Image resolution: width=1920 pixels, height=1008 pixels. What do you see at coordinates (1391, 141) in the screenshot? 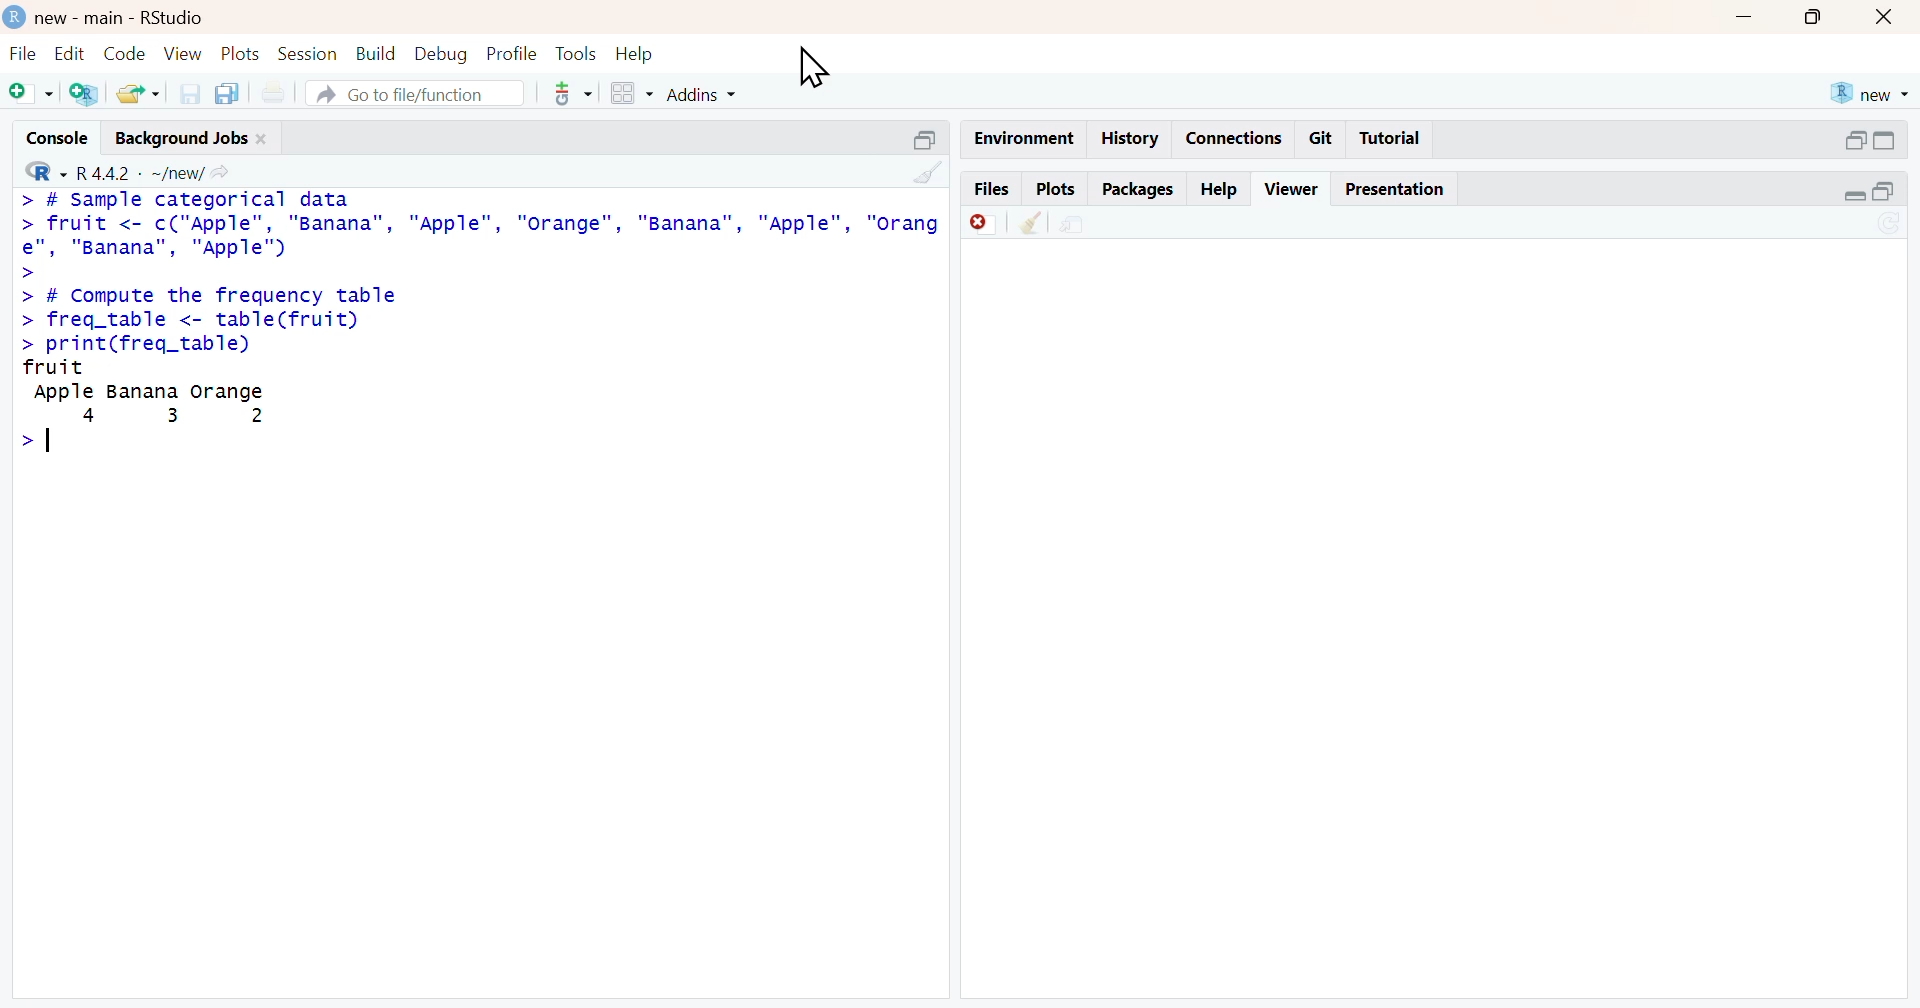
I see `tutorial` at bounding box center [1391, 141].